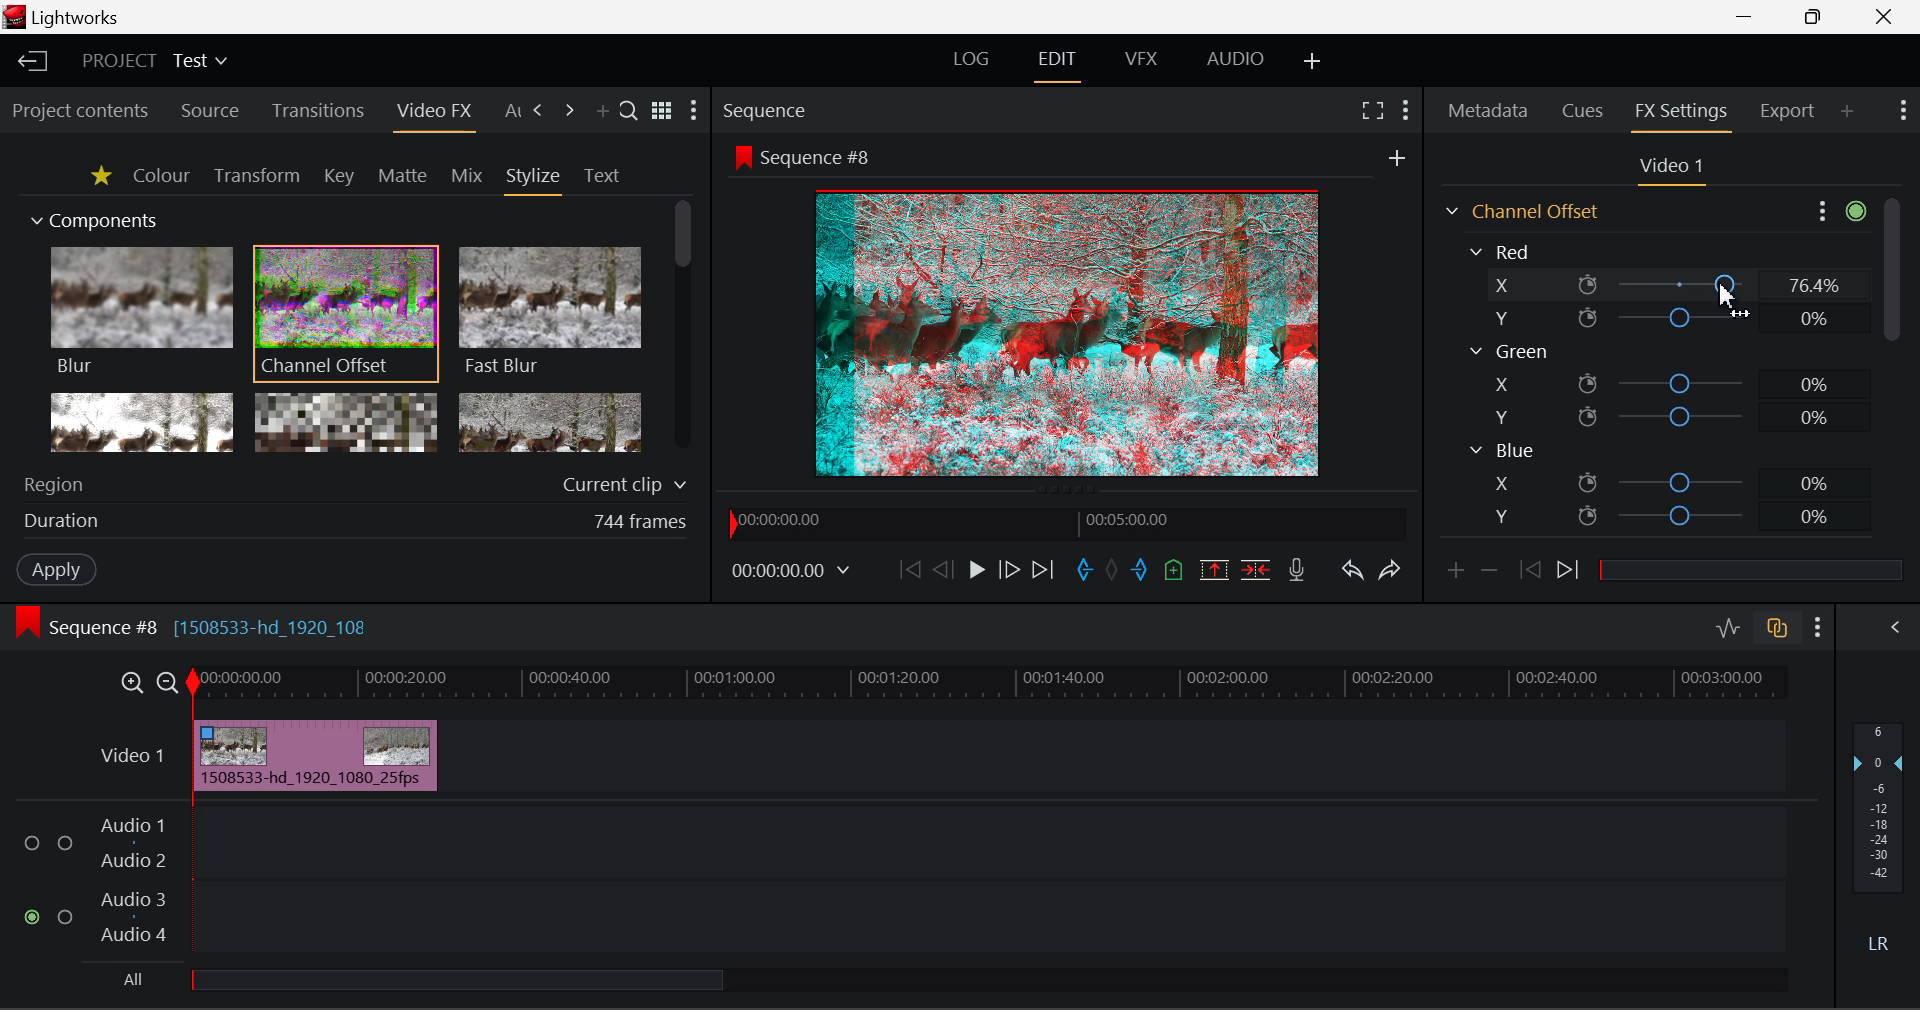 The width and height of the screenshot is (1920, 1010). I want to click on FX Settings, so click(1682, 113).